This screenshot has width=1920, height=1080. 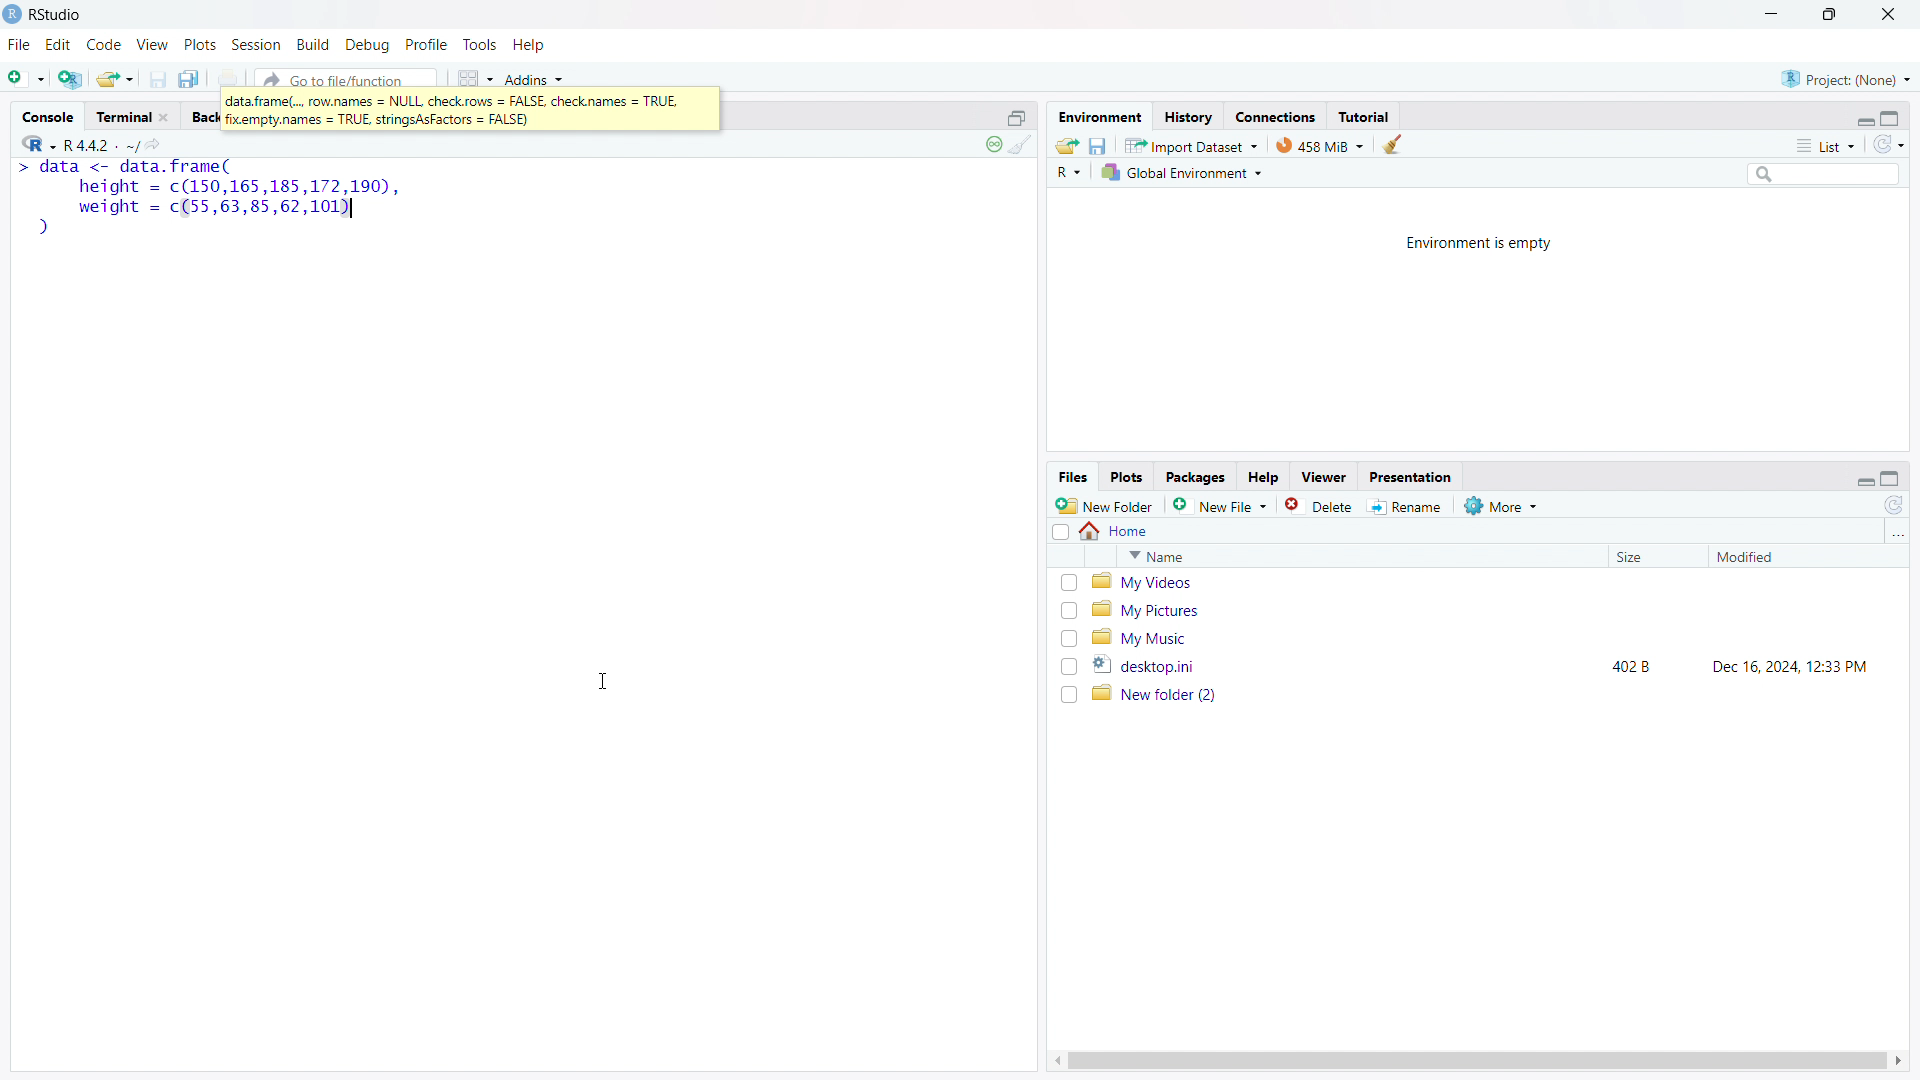 I want to click on session, so click(x=256, y=44).